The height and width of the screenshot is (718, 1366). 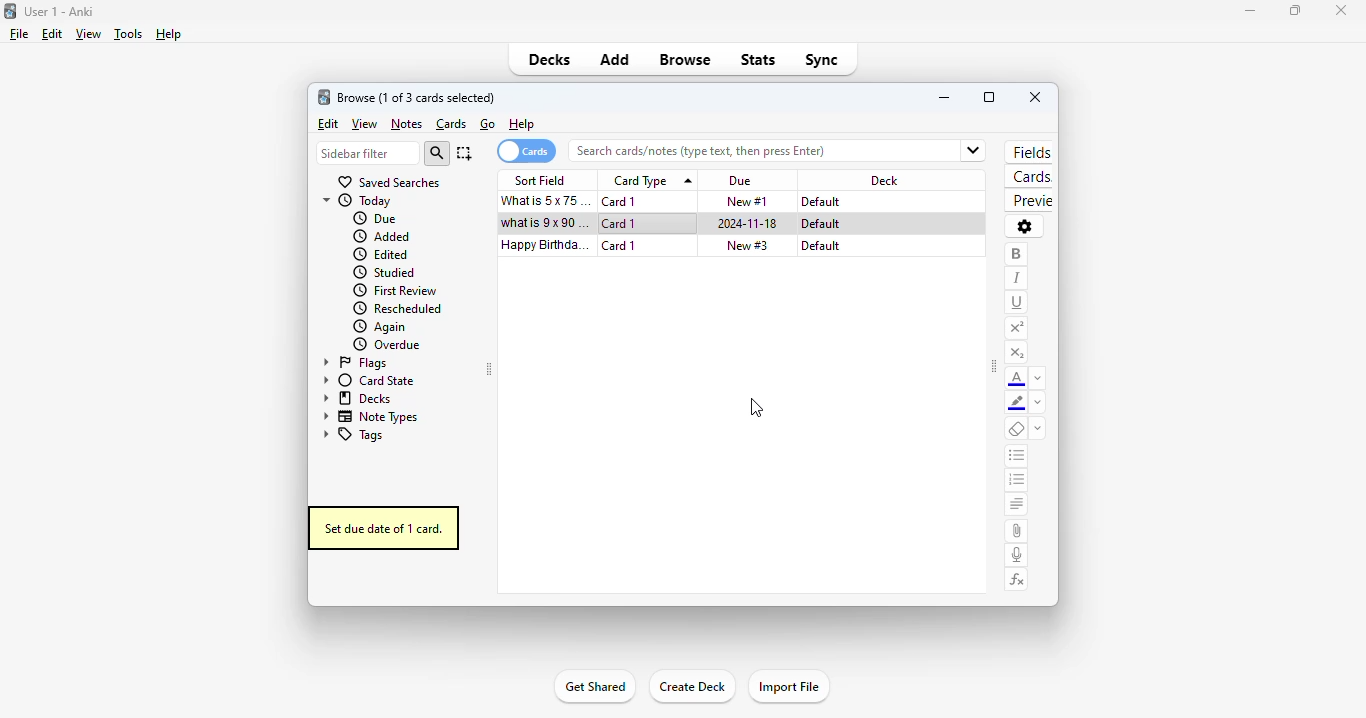 What do you see at coordinates (1031, 201) in the screenshot?
I see `preview` at bounding box center [1031, 201].